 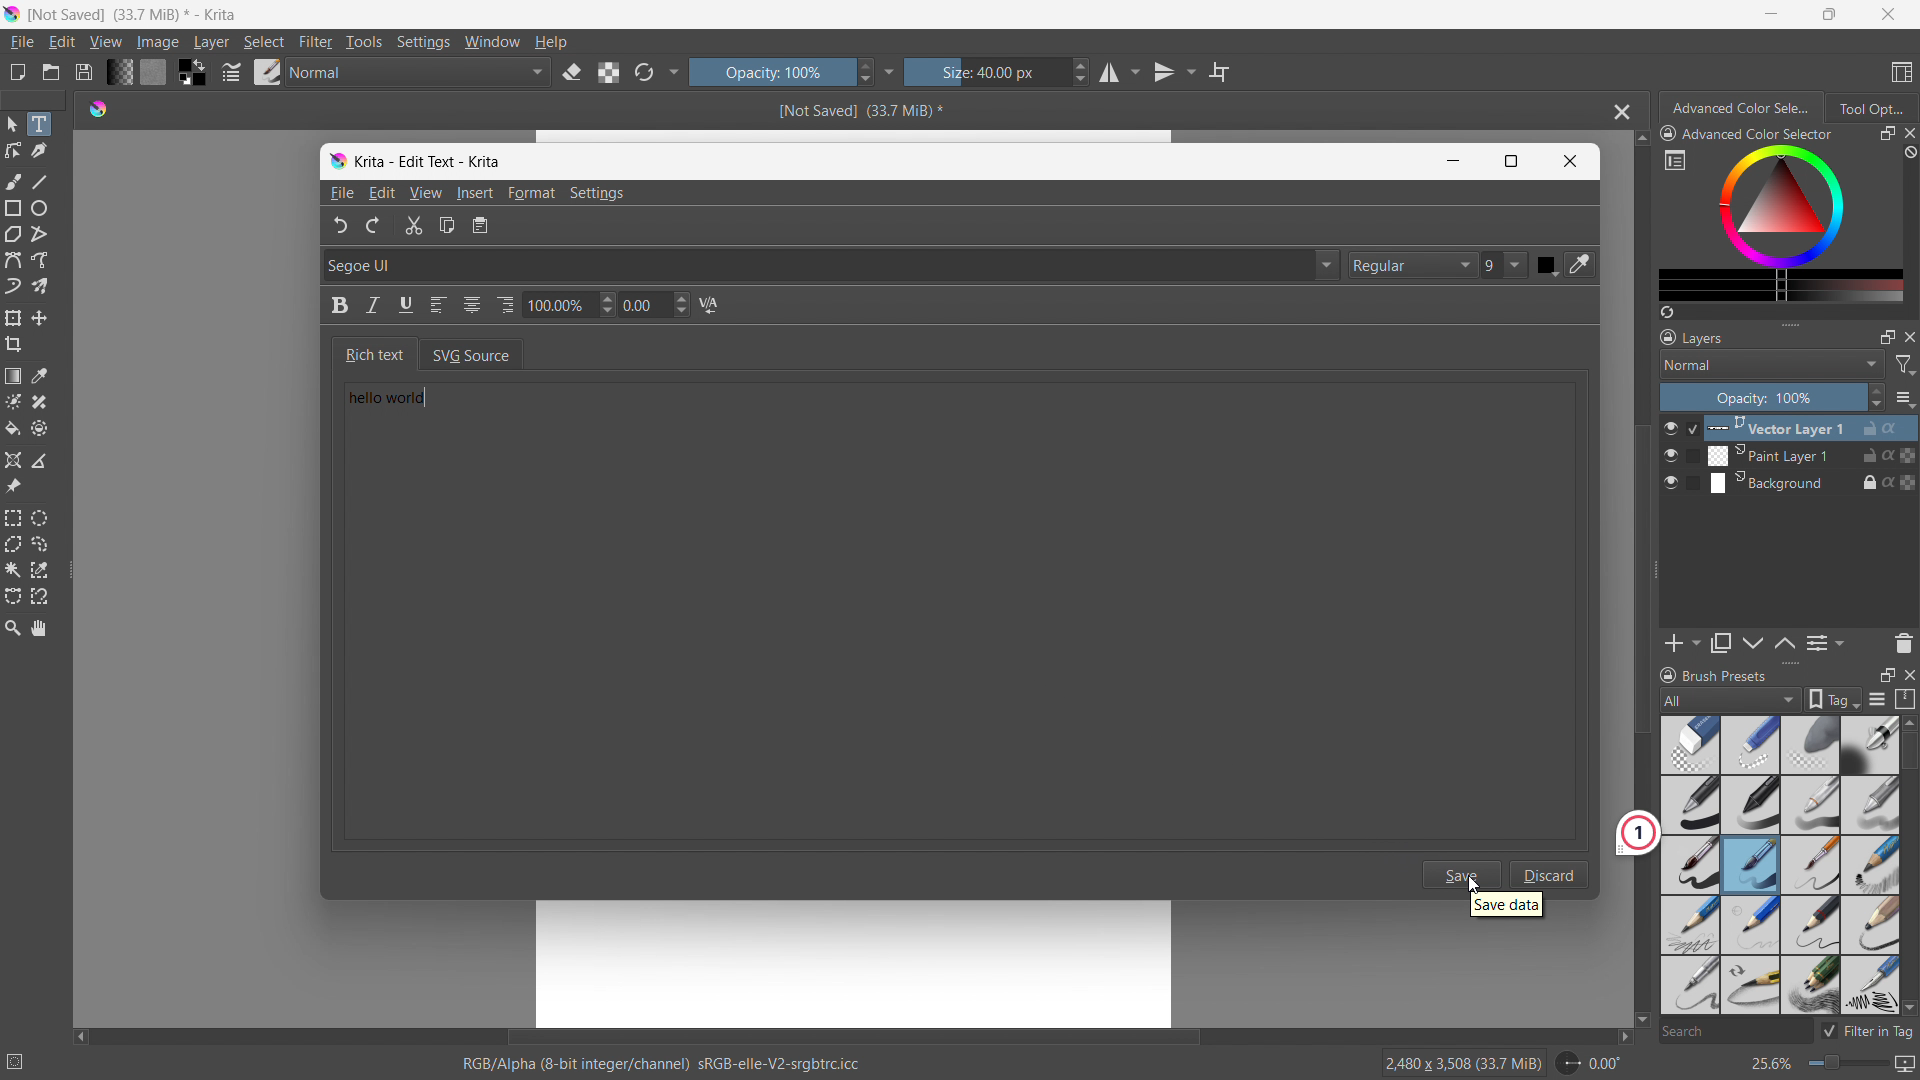 What do you see at coordinates (1412, 265) in the screenshot?
I see `Regular` at bounding box center [1412, 265].